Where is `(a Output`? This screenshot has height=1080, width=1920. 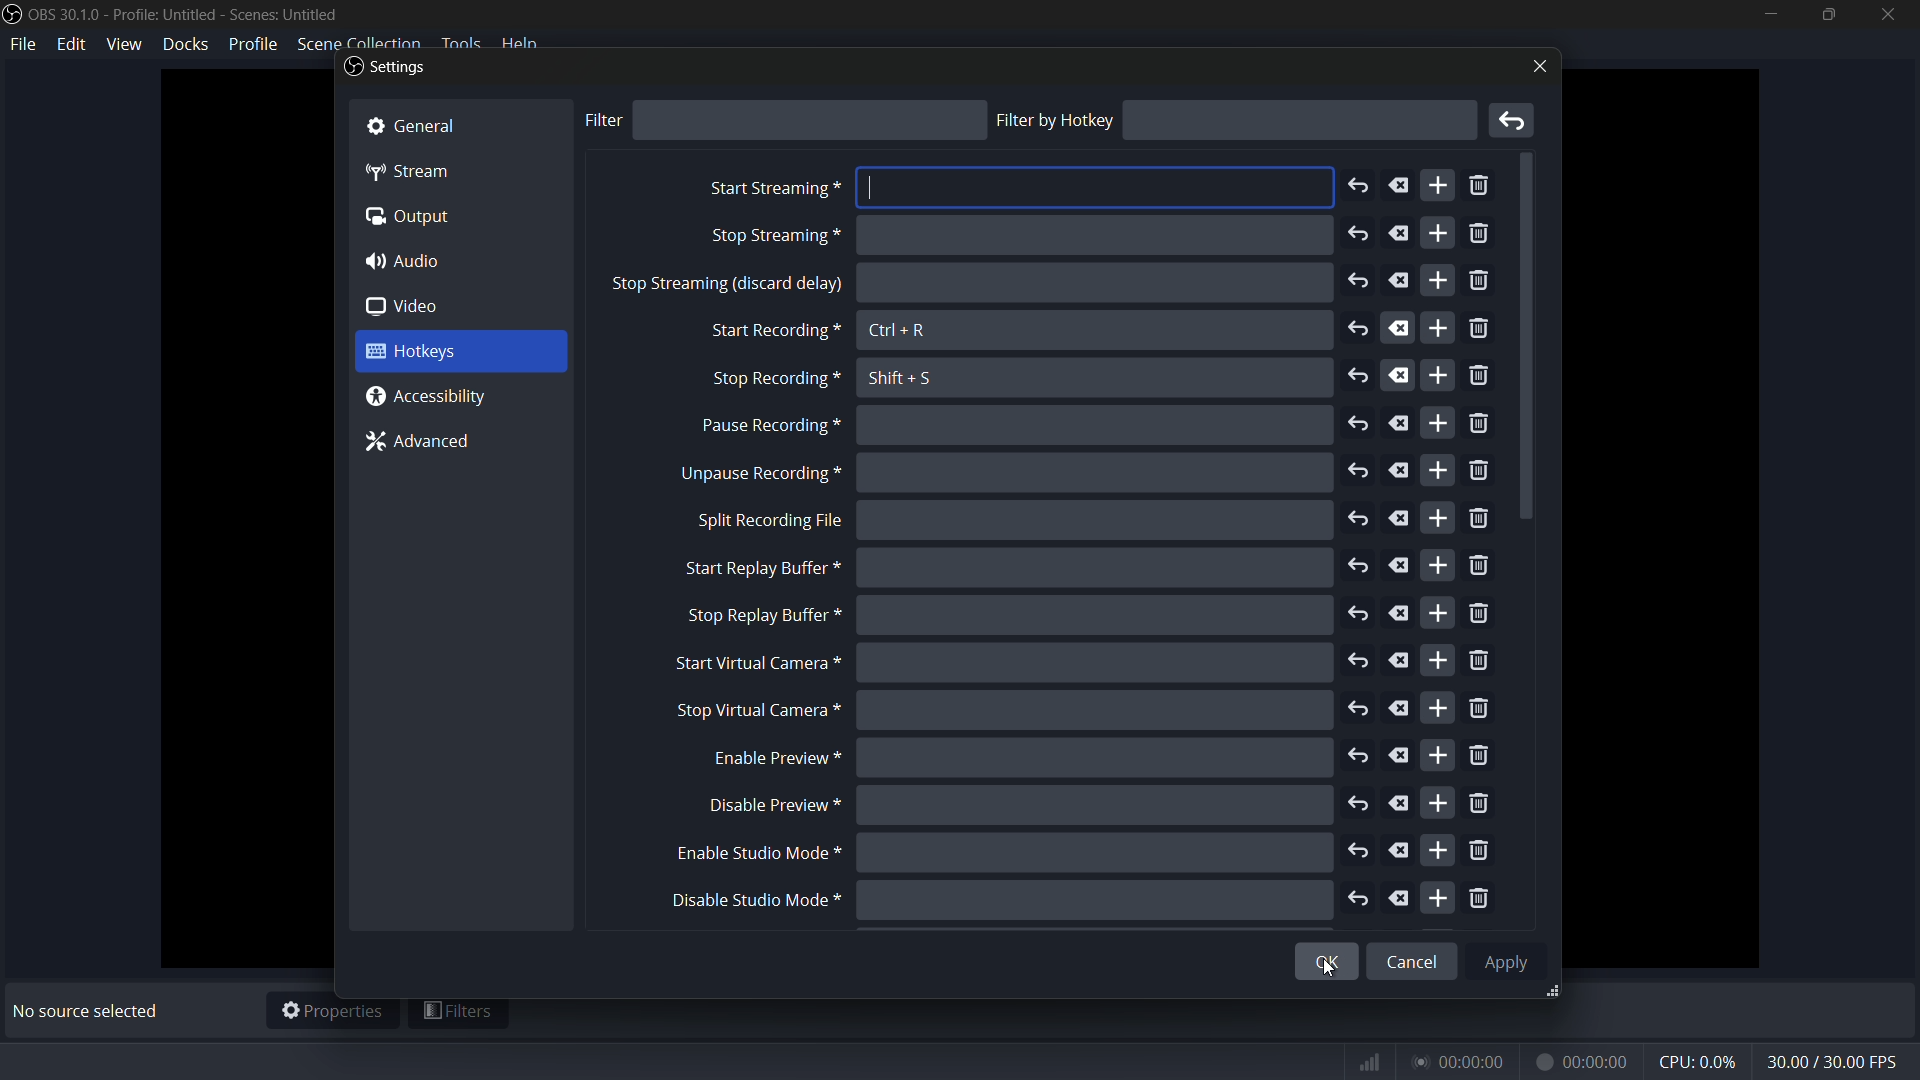 (a Output is located at coordinates (412, 219).